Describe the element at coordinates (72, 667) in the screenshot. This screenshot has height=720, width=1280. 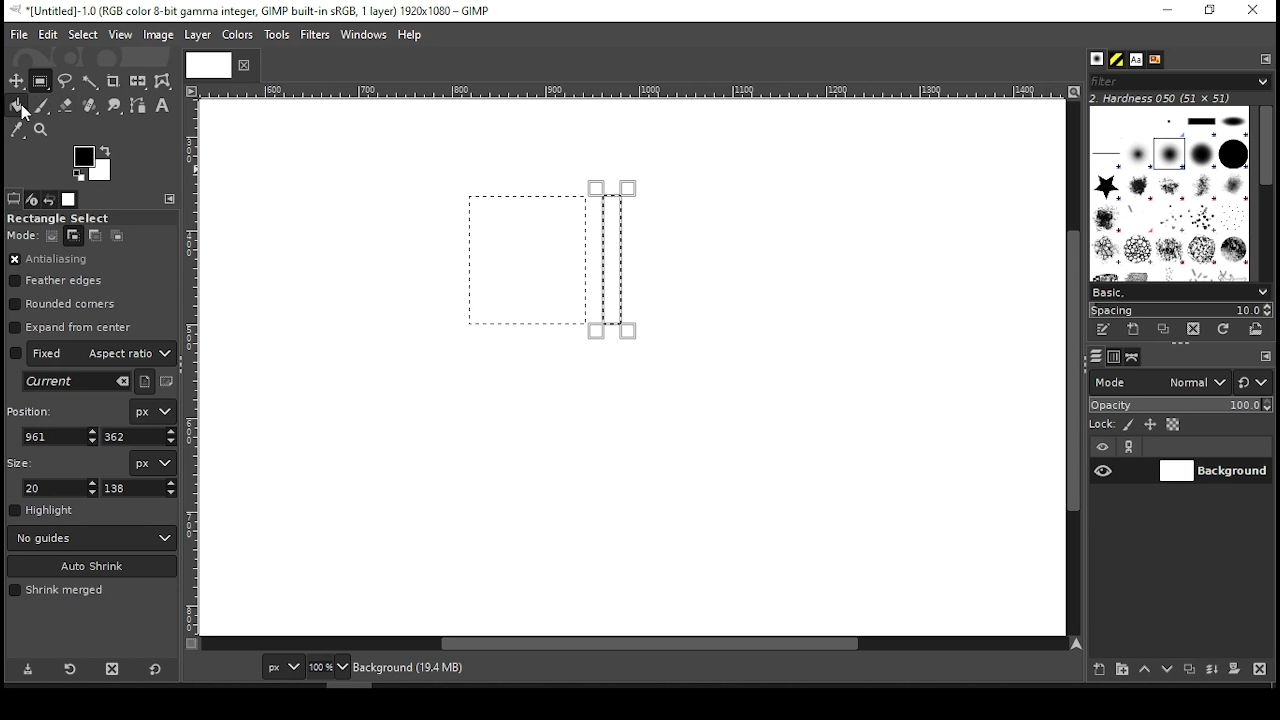
I see `restore tool preset` at that location.